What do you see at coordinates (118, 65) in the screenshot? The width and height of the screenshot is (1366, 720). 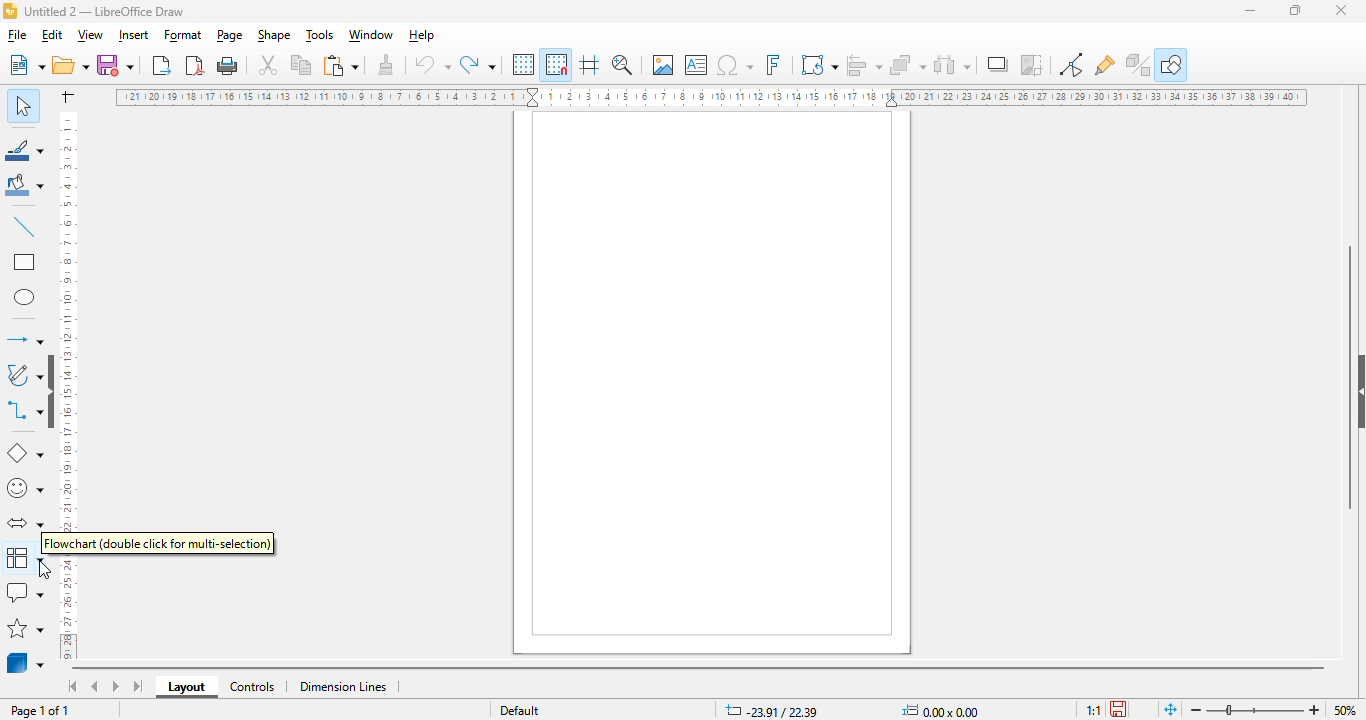 I see `save` at bounding box center [118, 65].